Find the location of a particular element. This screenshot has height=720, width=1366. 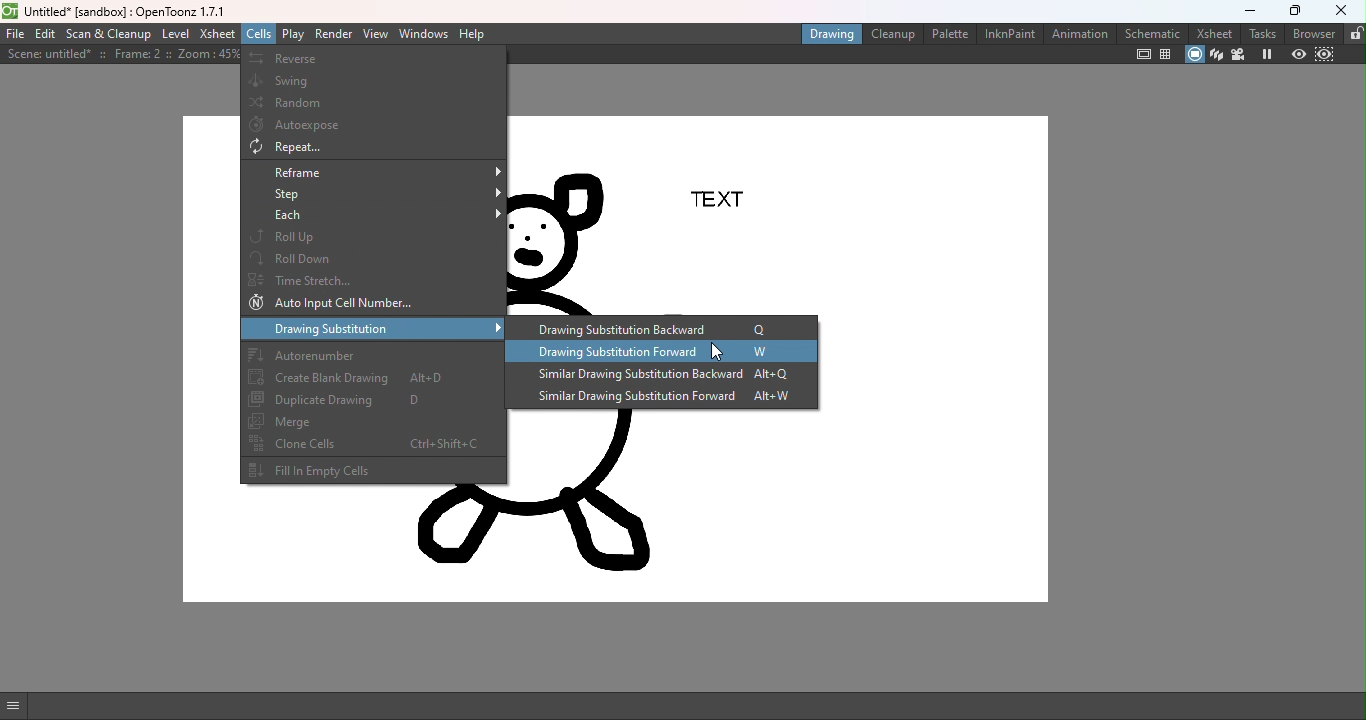

Duplicate drawing is located at coordinates (376, 401).